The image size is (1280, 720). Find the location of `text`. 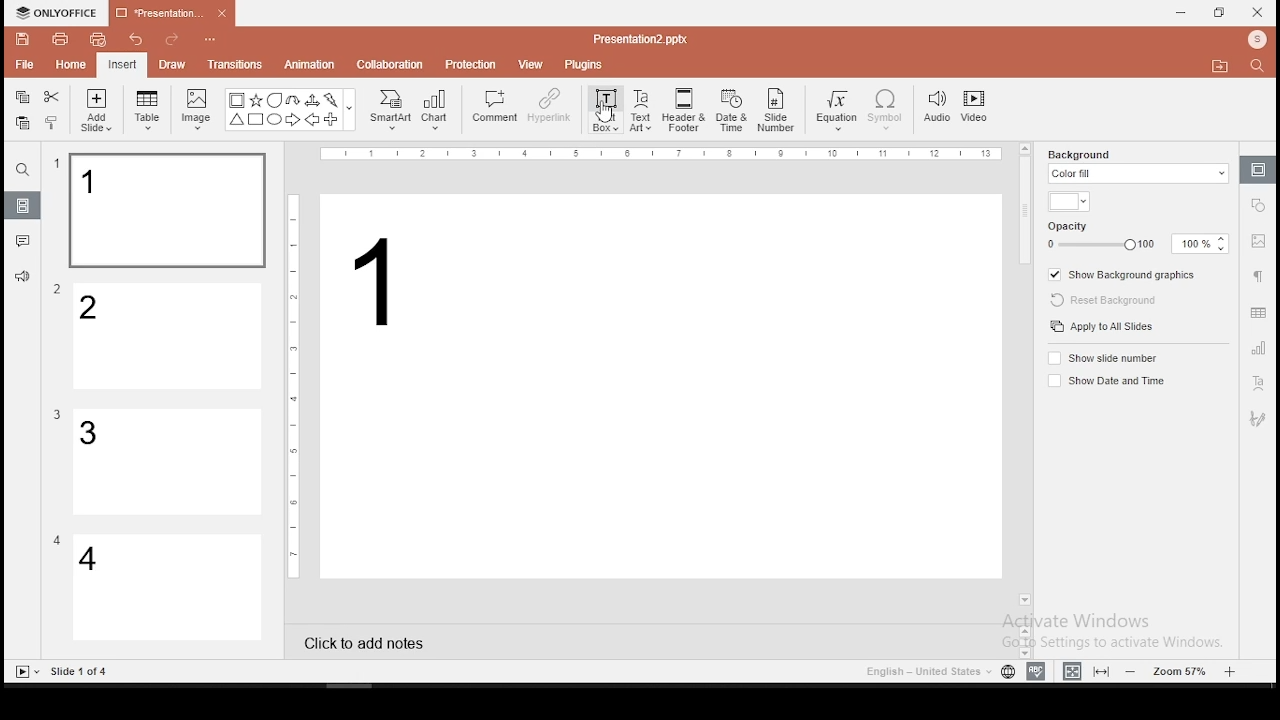

text is located at coordinates (388, 290).